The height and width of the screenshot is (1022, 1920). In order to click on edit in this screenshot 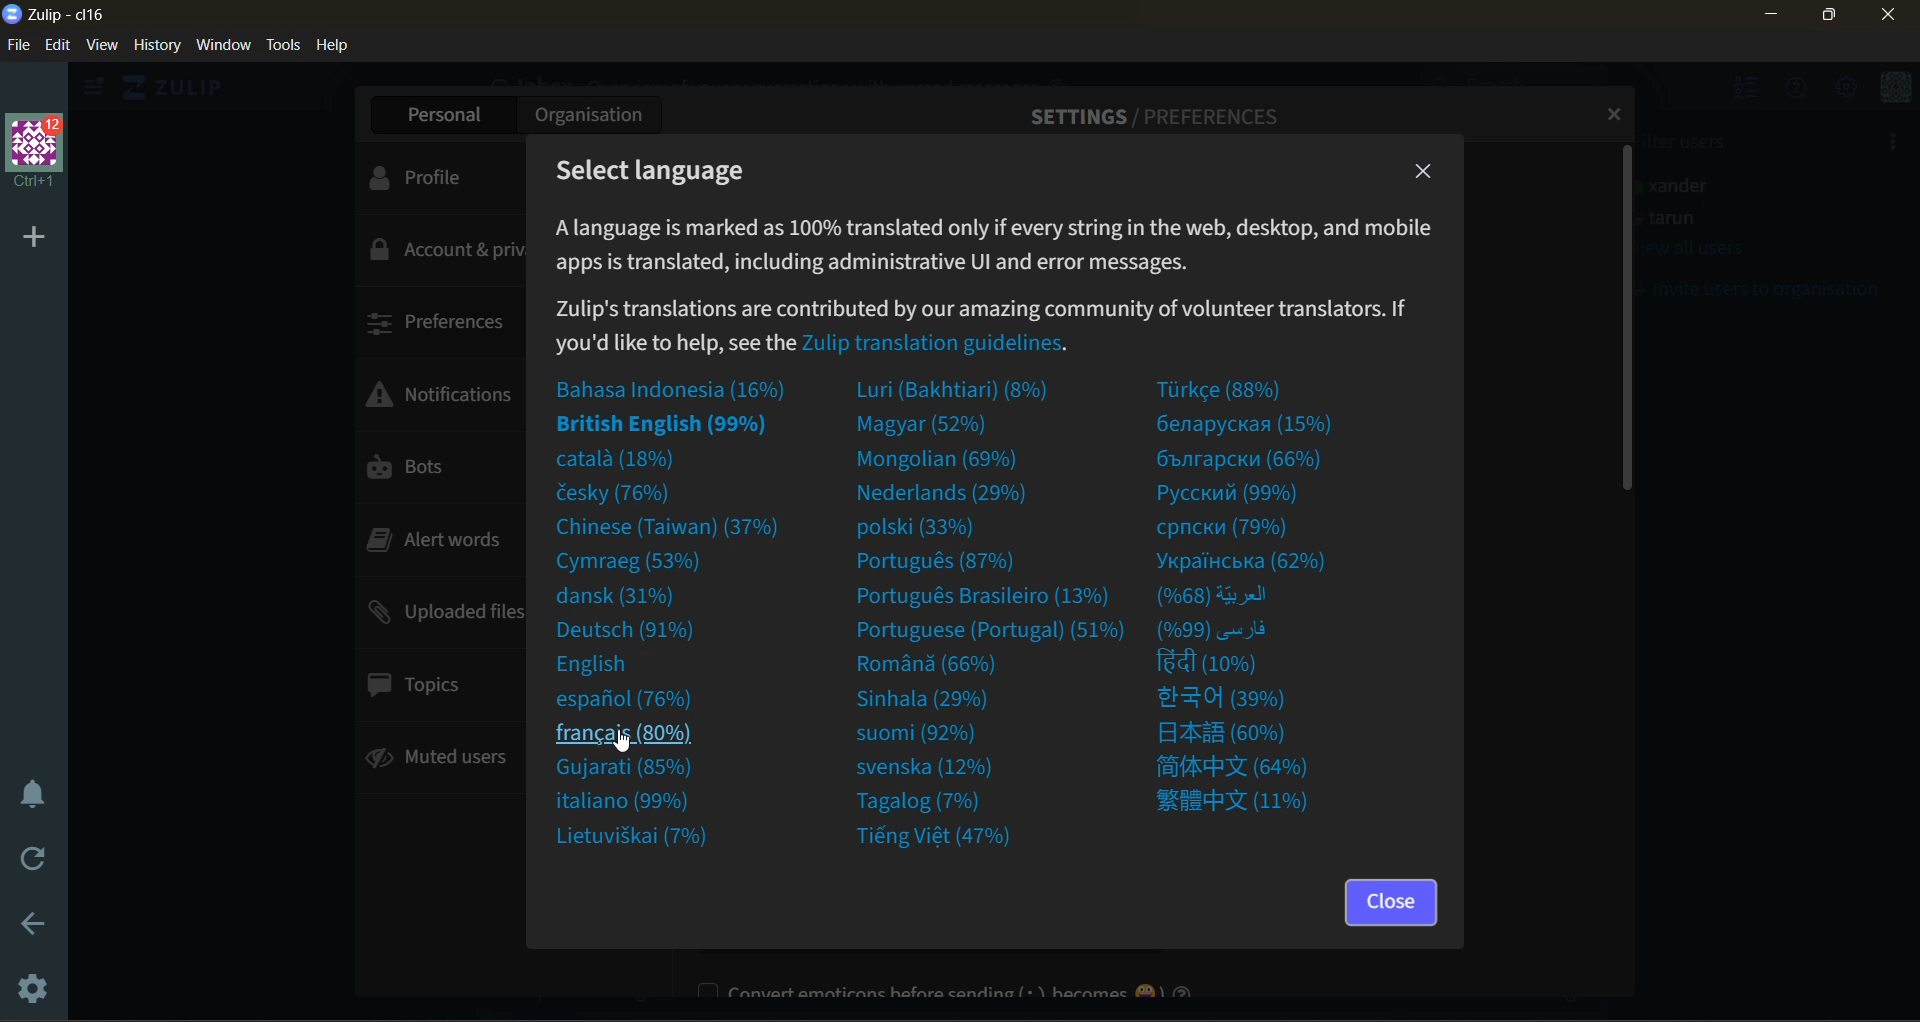, I will do `click(57, 46)`.